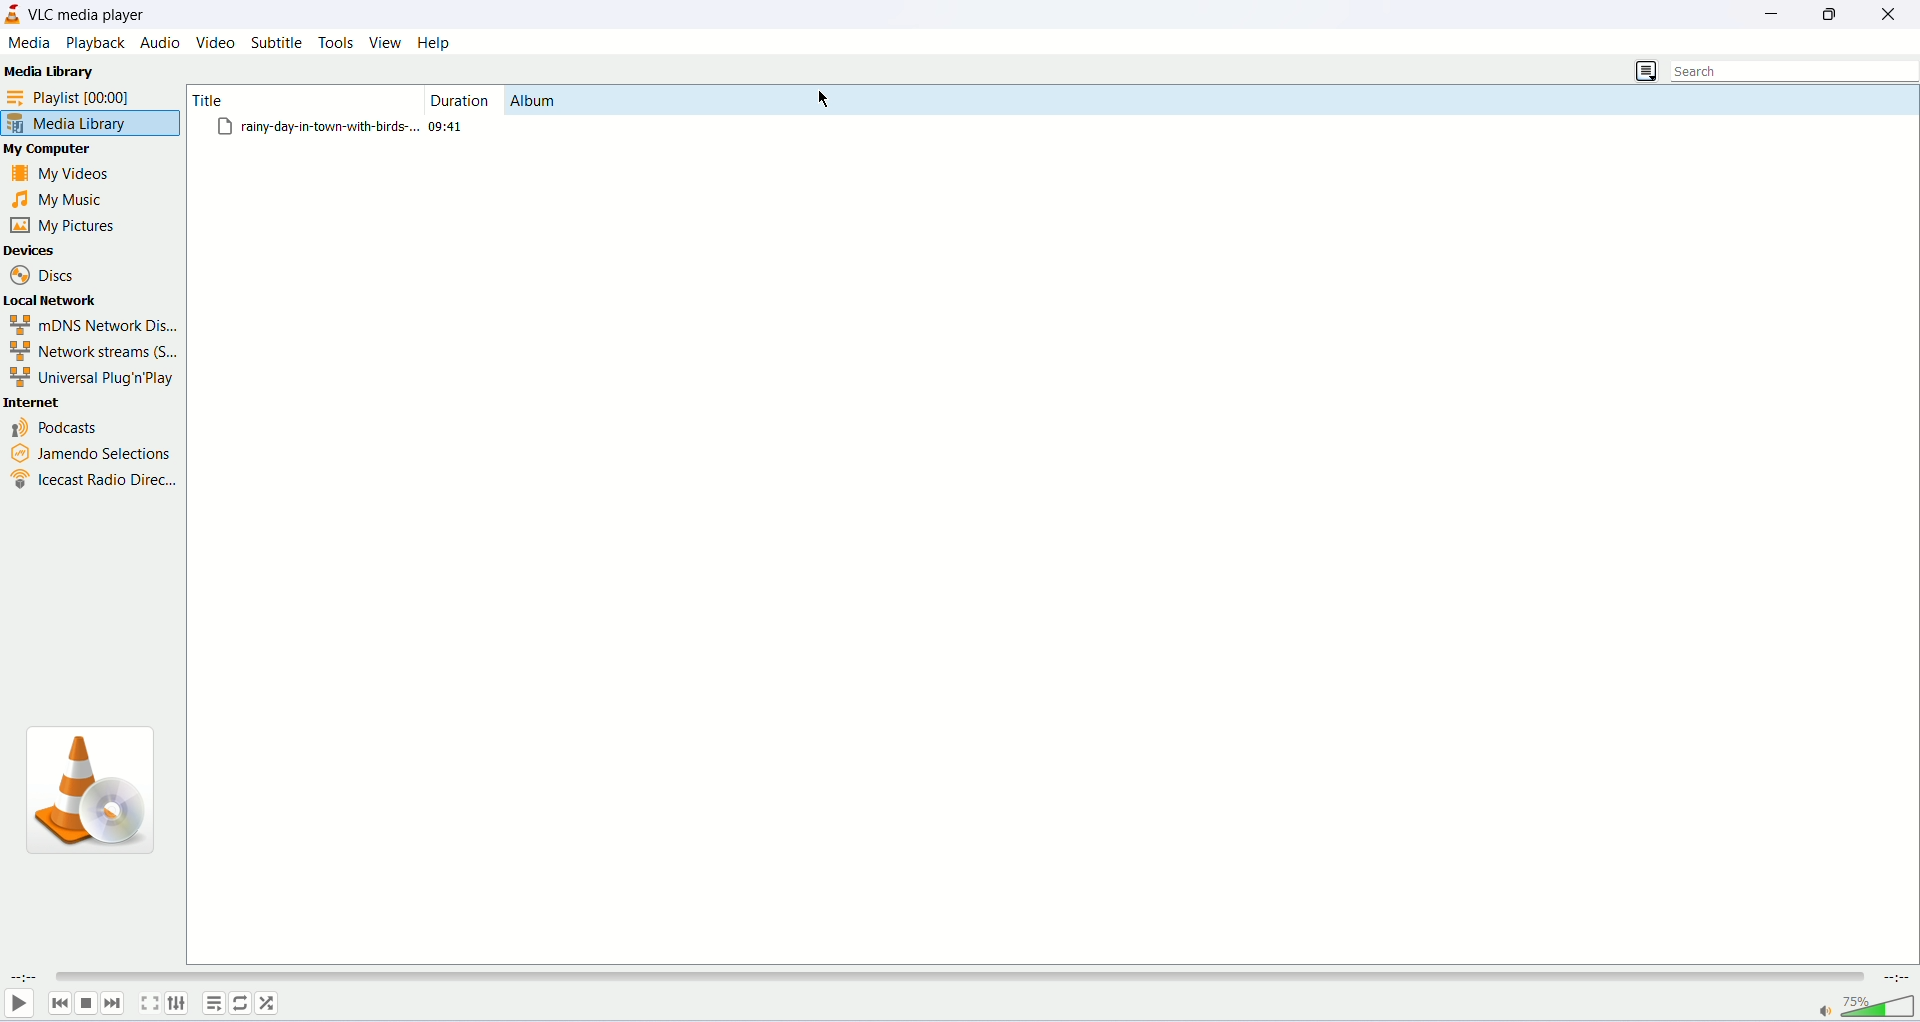 The height and width of the screenshot is (1022, 1920). I want to click on fullscreen, so click(147, 1003).